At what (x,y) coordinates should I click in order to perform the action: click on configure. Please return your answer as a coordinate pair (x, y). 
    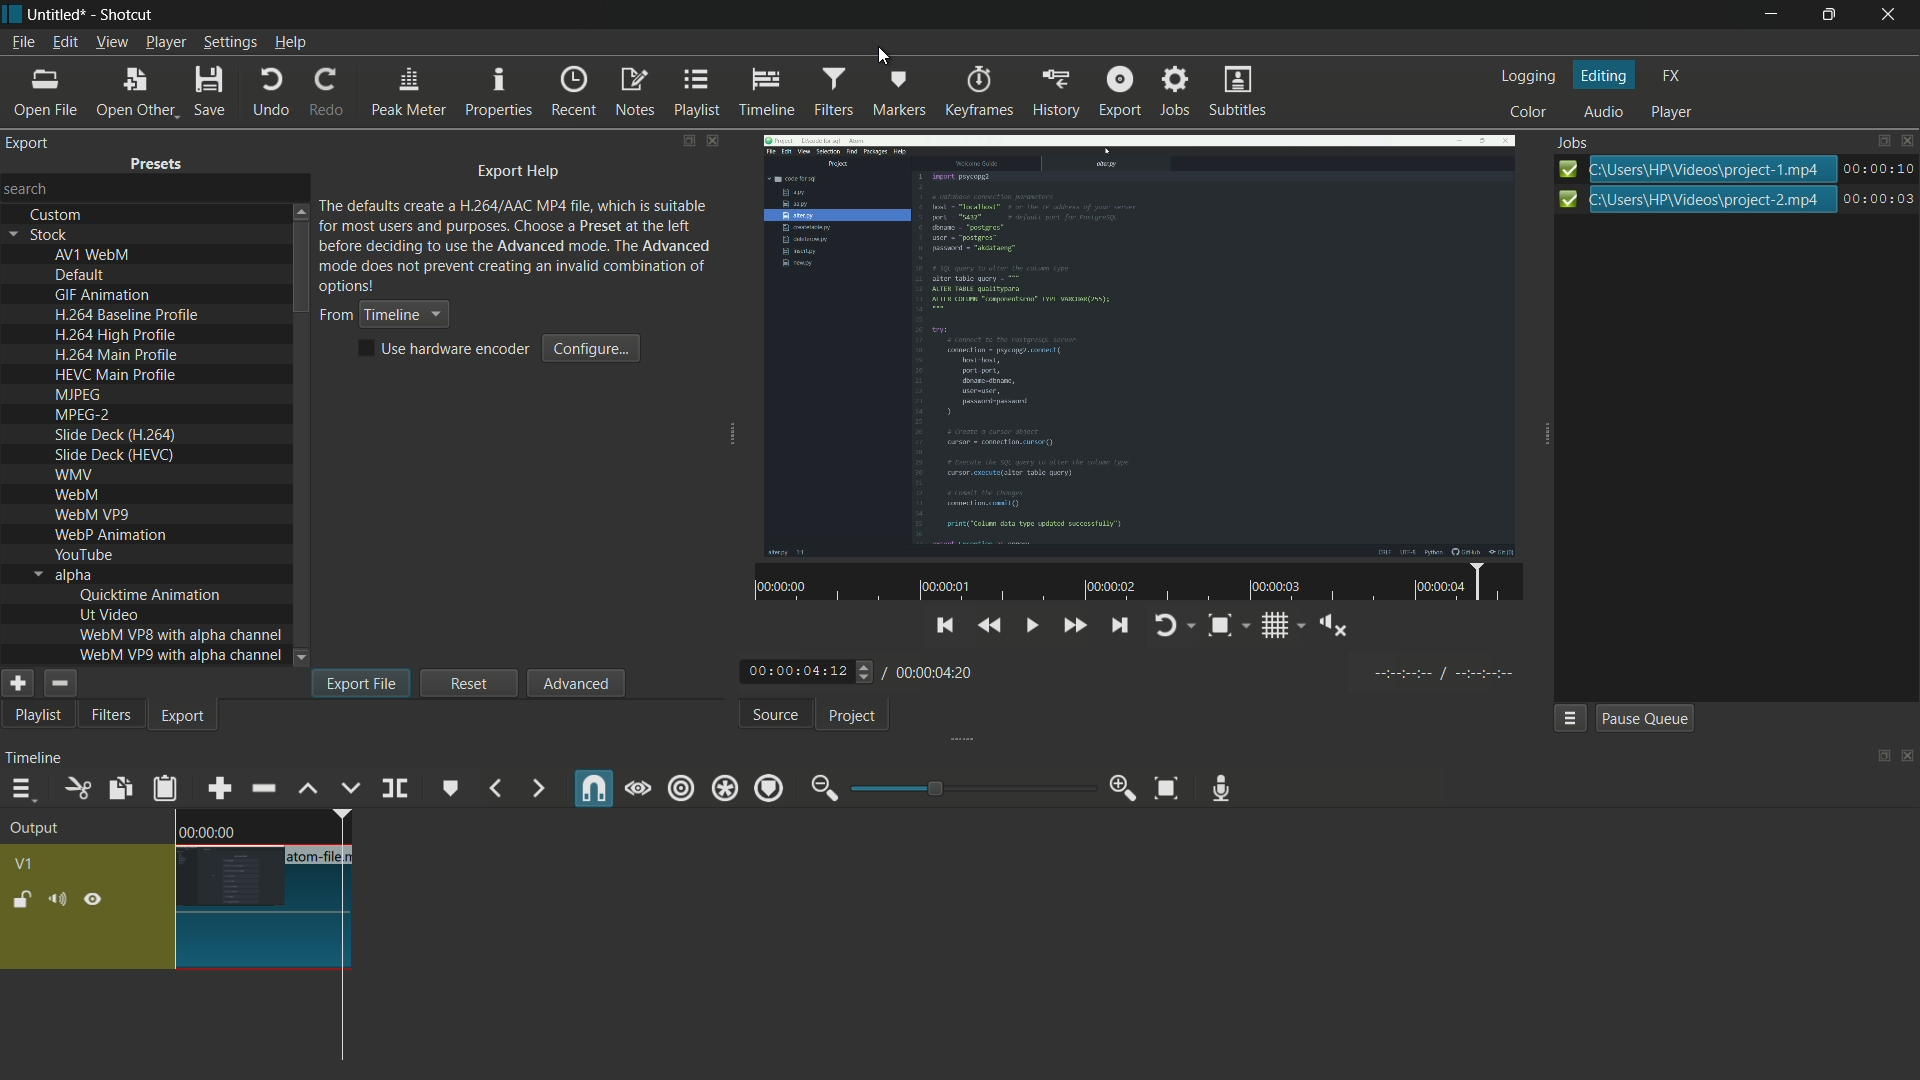
    Looking at the image, I should click on (593, 348).